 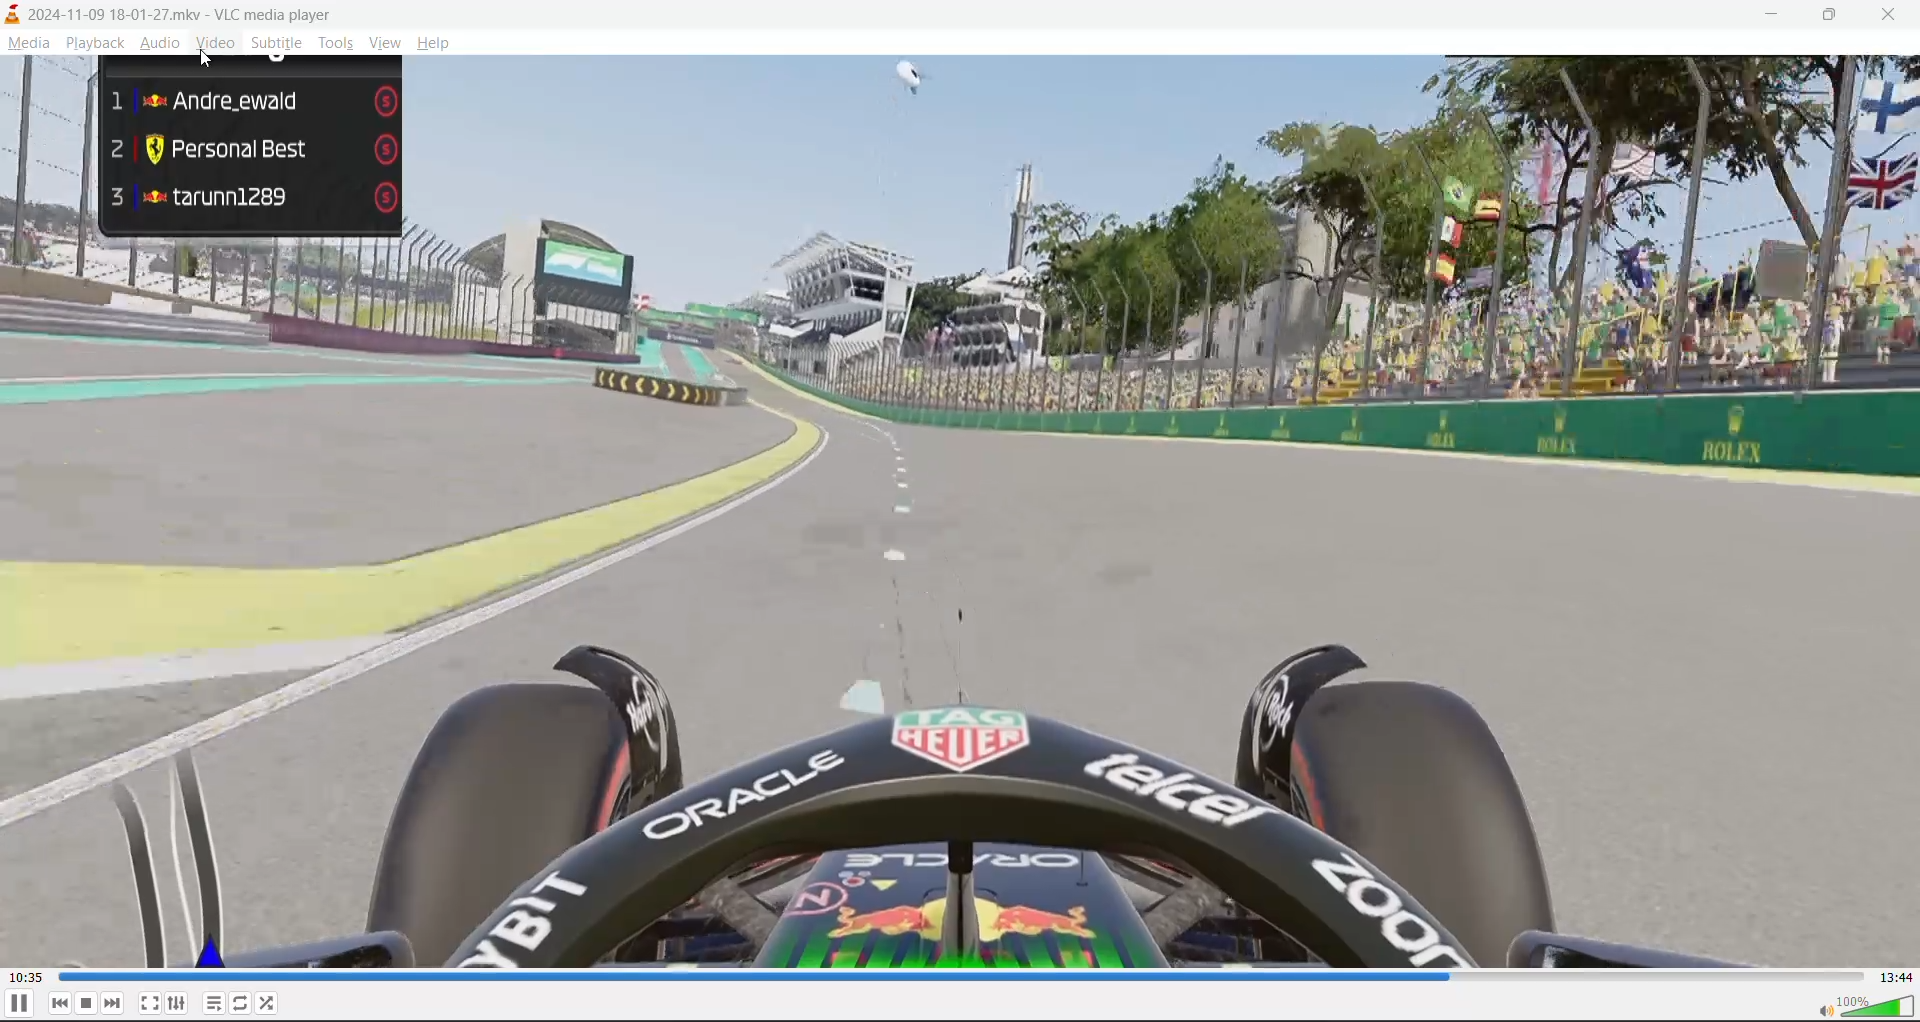 I want to click on maximize, so click(x=1836, y=17).